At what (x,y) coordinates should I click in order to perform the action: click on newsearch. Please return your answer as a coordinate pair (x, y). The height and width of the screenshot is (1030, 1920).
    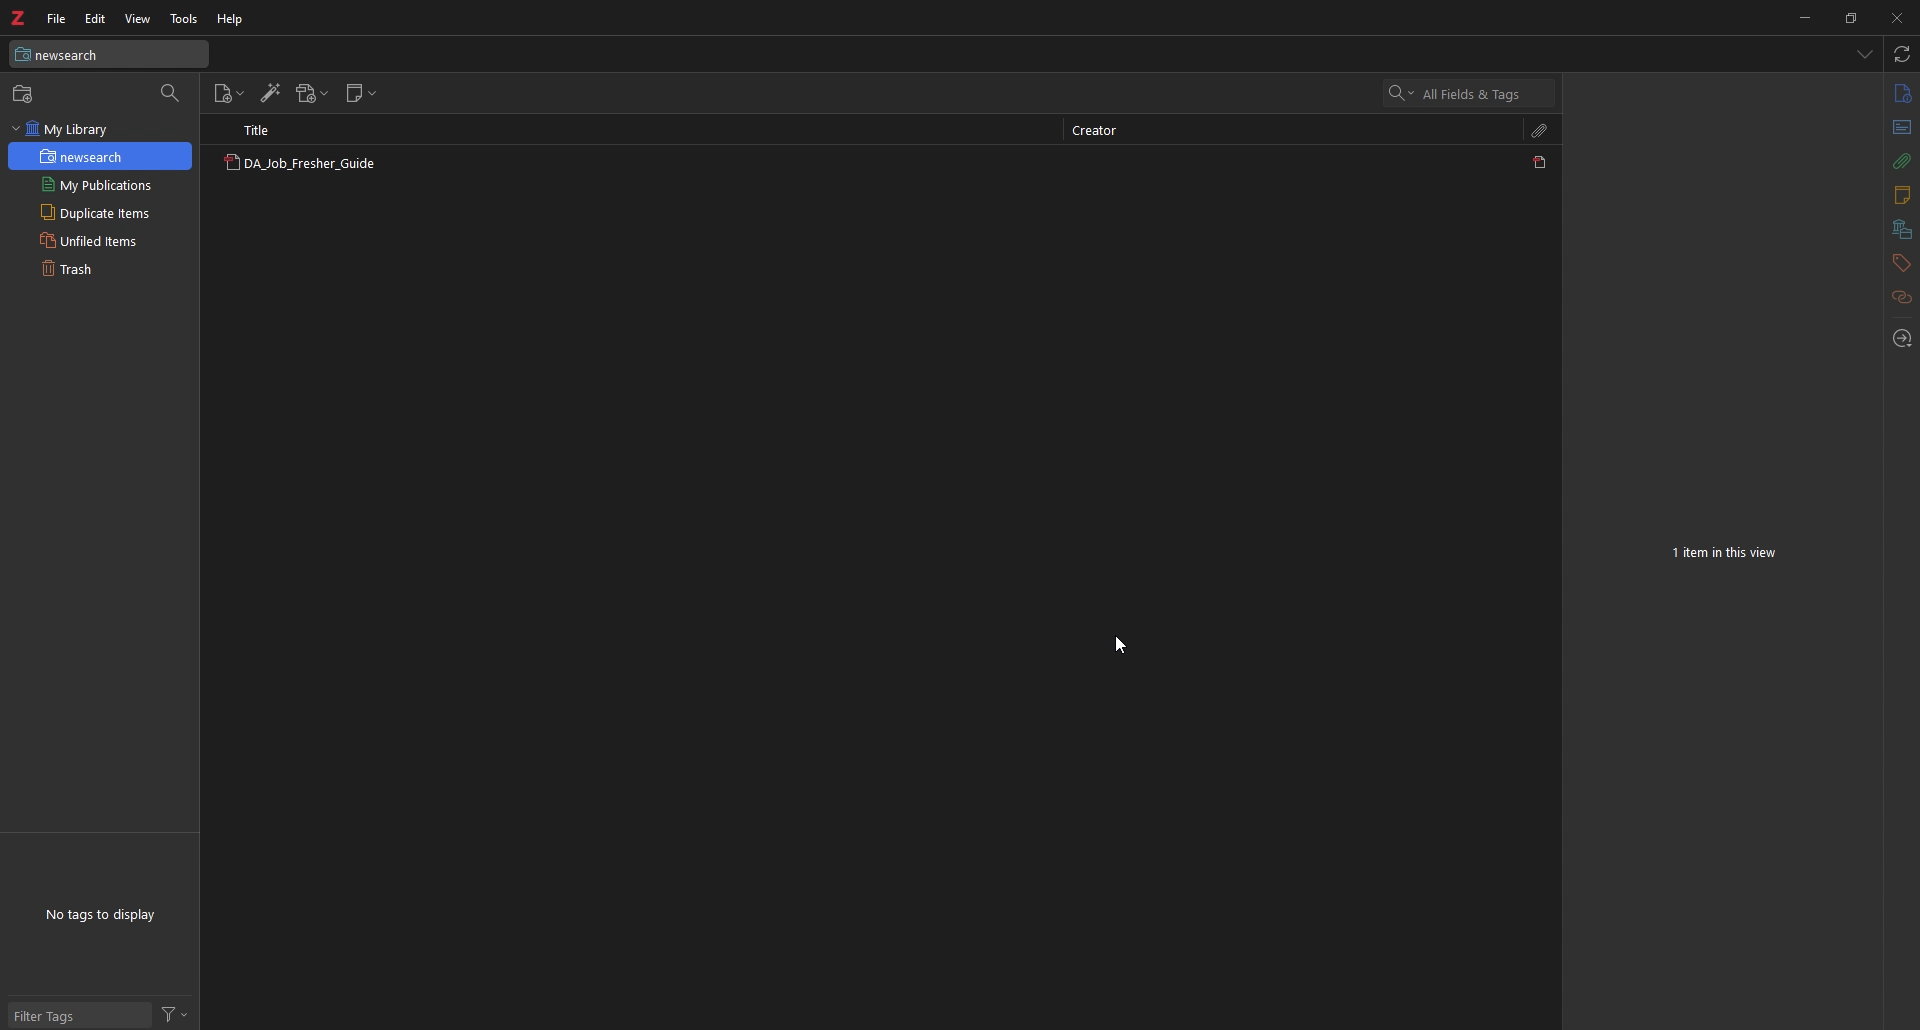
    Looking at the image, I should click on (101, 156).